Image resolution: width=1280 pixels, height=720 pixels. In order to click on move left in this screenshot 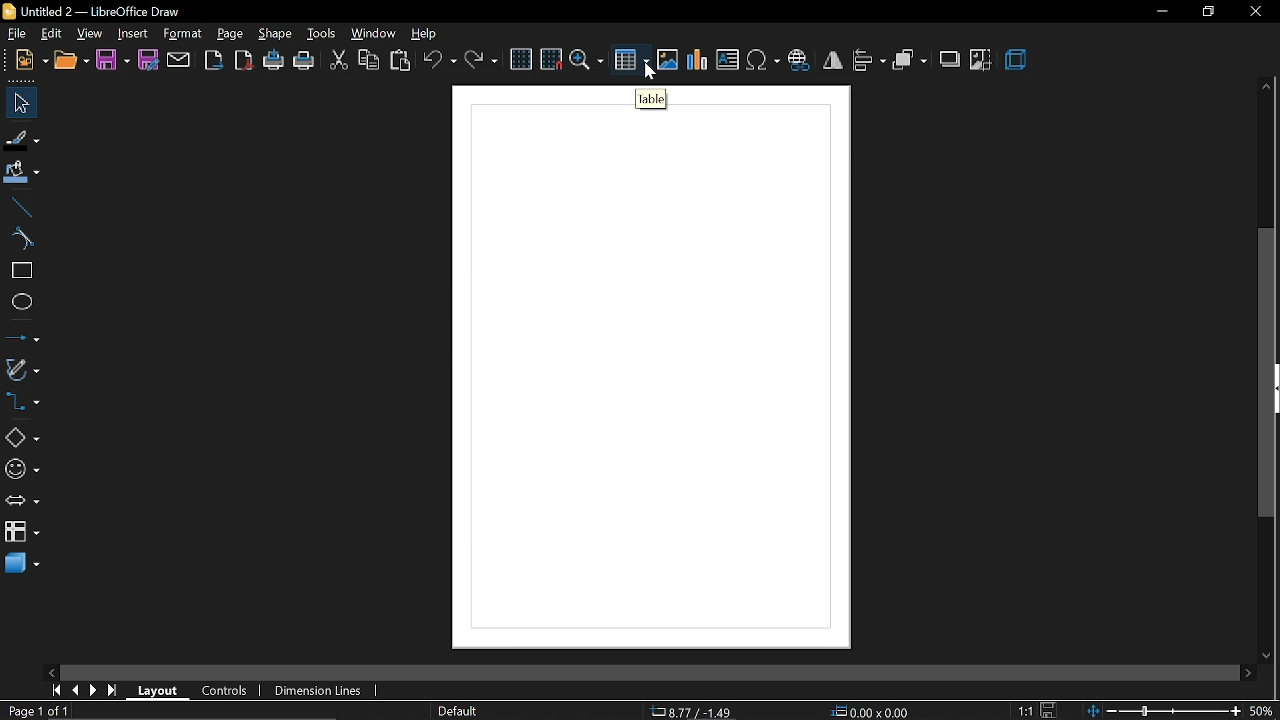, I will do `click(53, 671)`.